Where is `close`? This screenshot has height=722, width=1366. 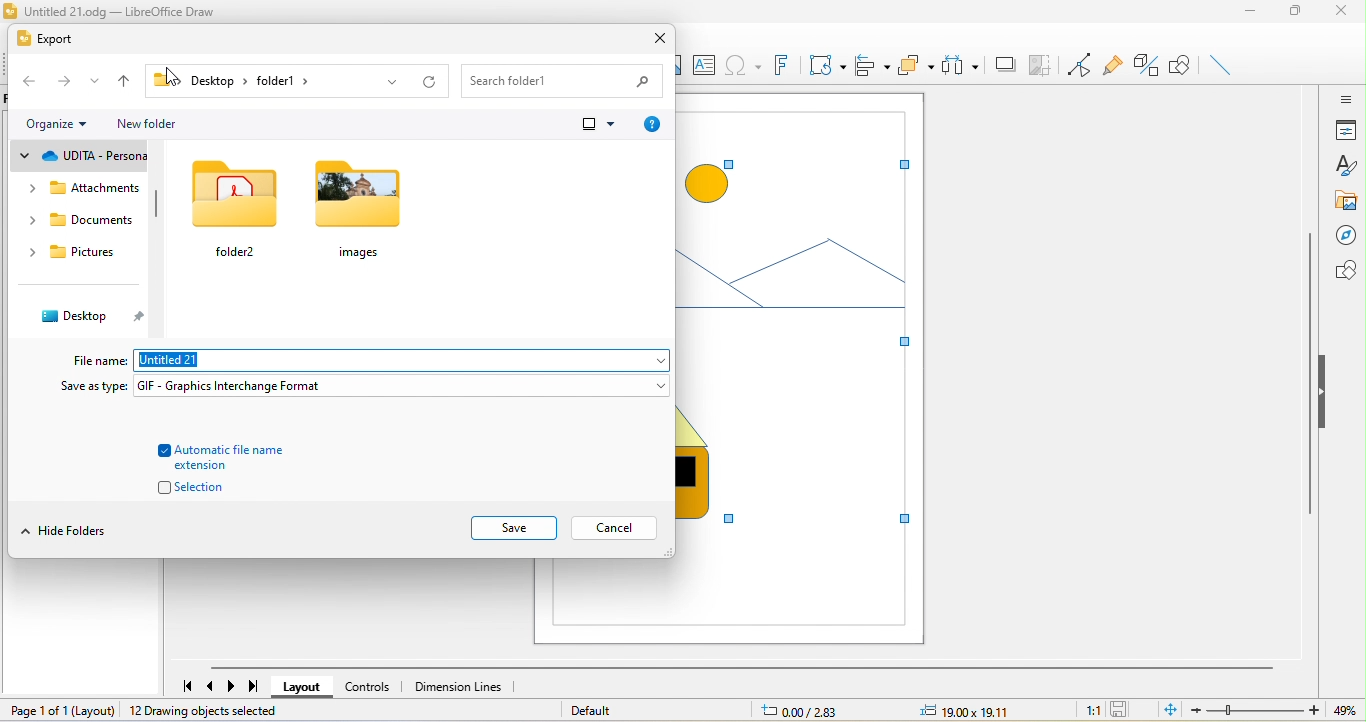 close is located at coordinates (659, 36).